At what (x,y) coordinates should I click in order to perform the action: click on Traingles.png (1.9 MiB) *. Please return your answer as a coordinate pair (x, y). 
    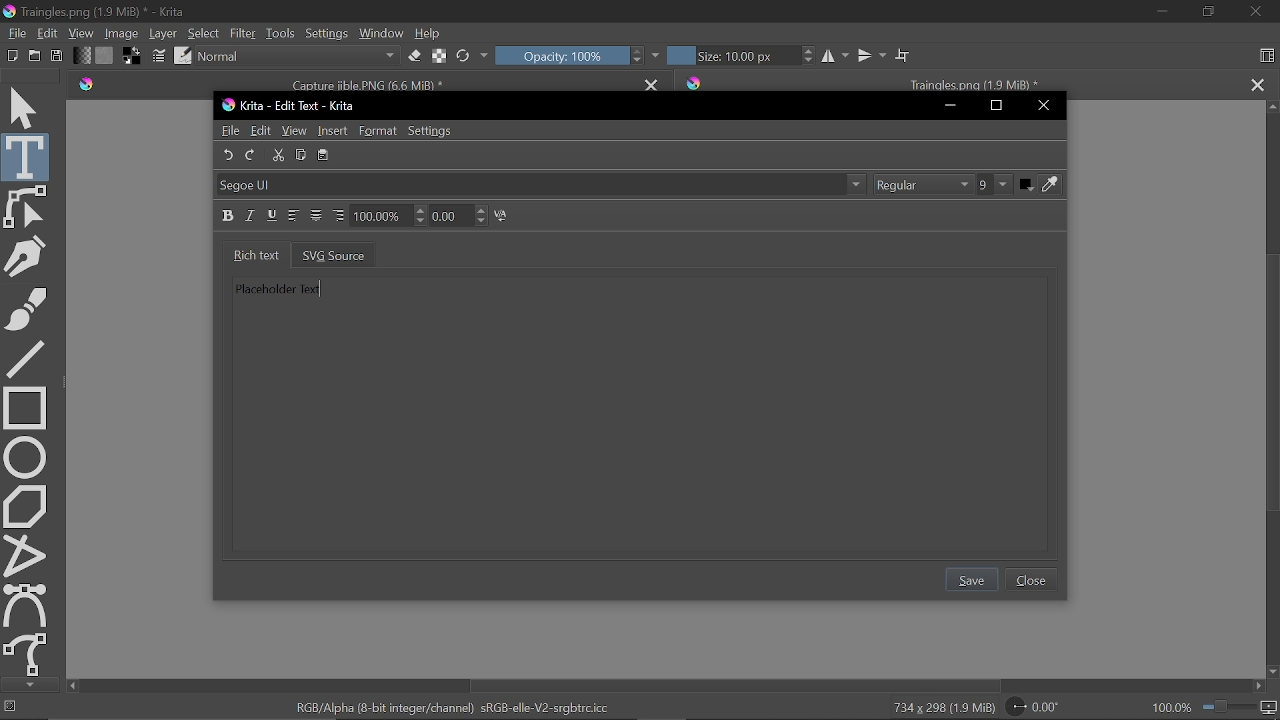
    Looking at the image, I should click on (958, 81).